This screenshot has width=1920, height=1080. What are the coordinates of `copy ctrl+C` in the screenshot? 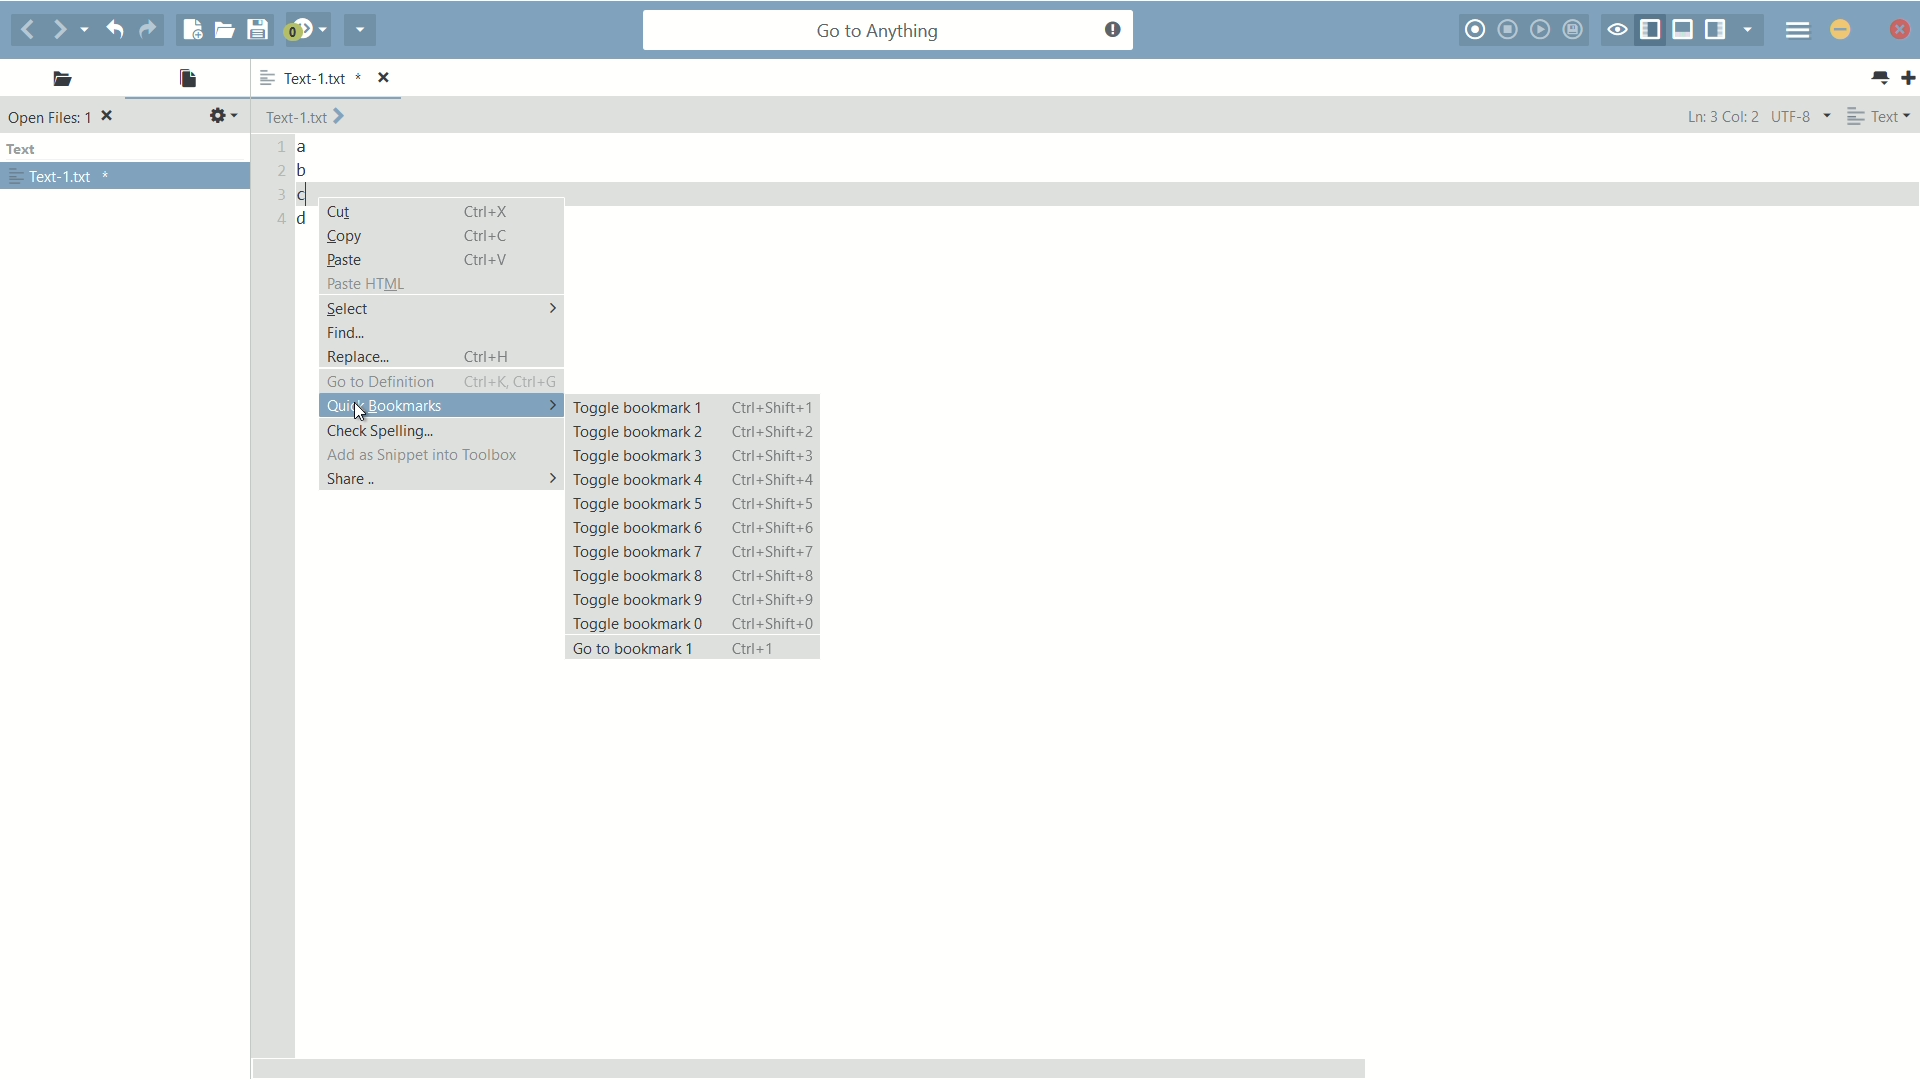 It's located at (427, 235).